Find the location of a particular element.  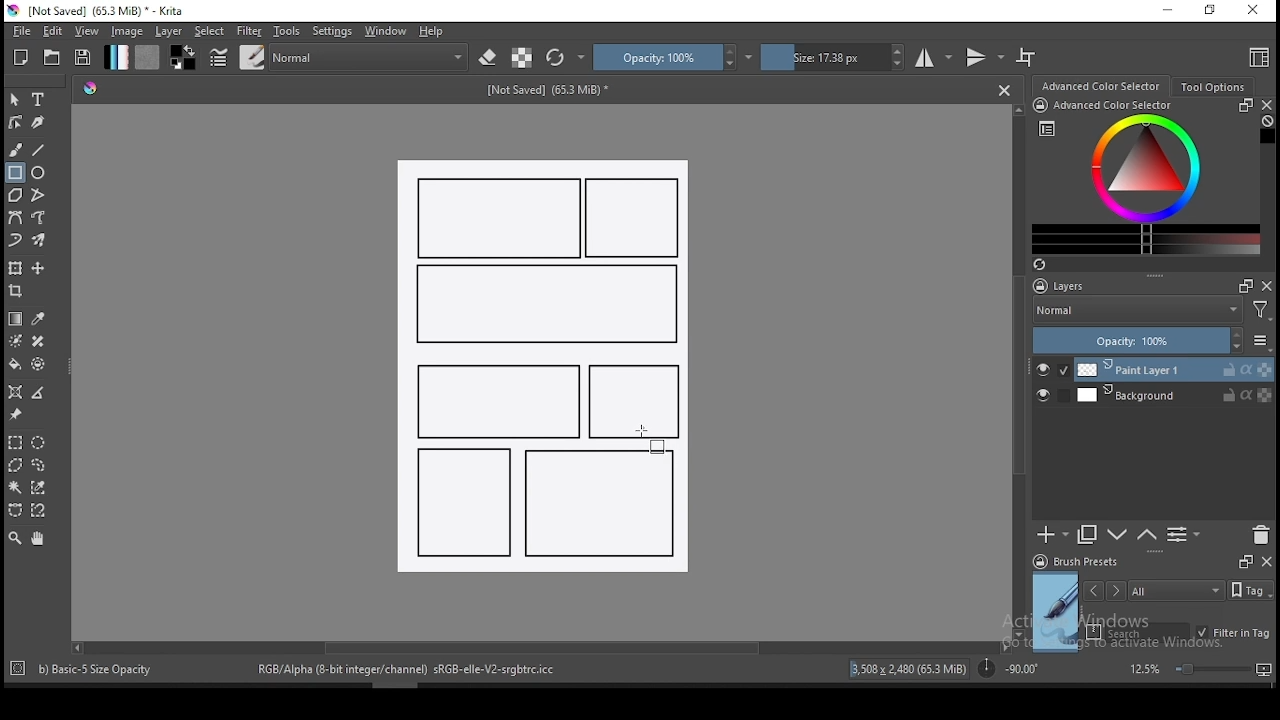

filter in tag is located at coordinates (1233, 634).